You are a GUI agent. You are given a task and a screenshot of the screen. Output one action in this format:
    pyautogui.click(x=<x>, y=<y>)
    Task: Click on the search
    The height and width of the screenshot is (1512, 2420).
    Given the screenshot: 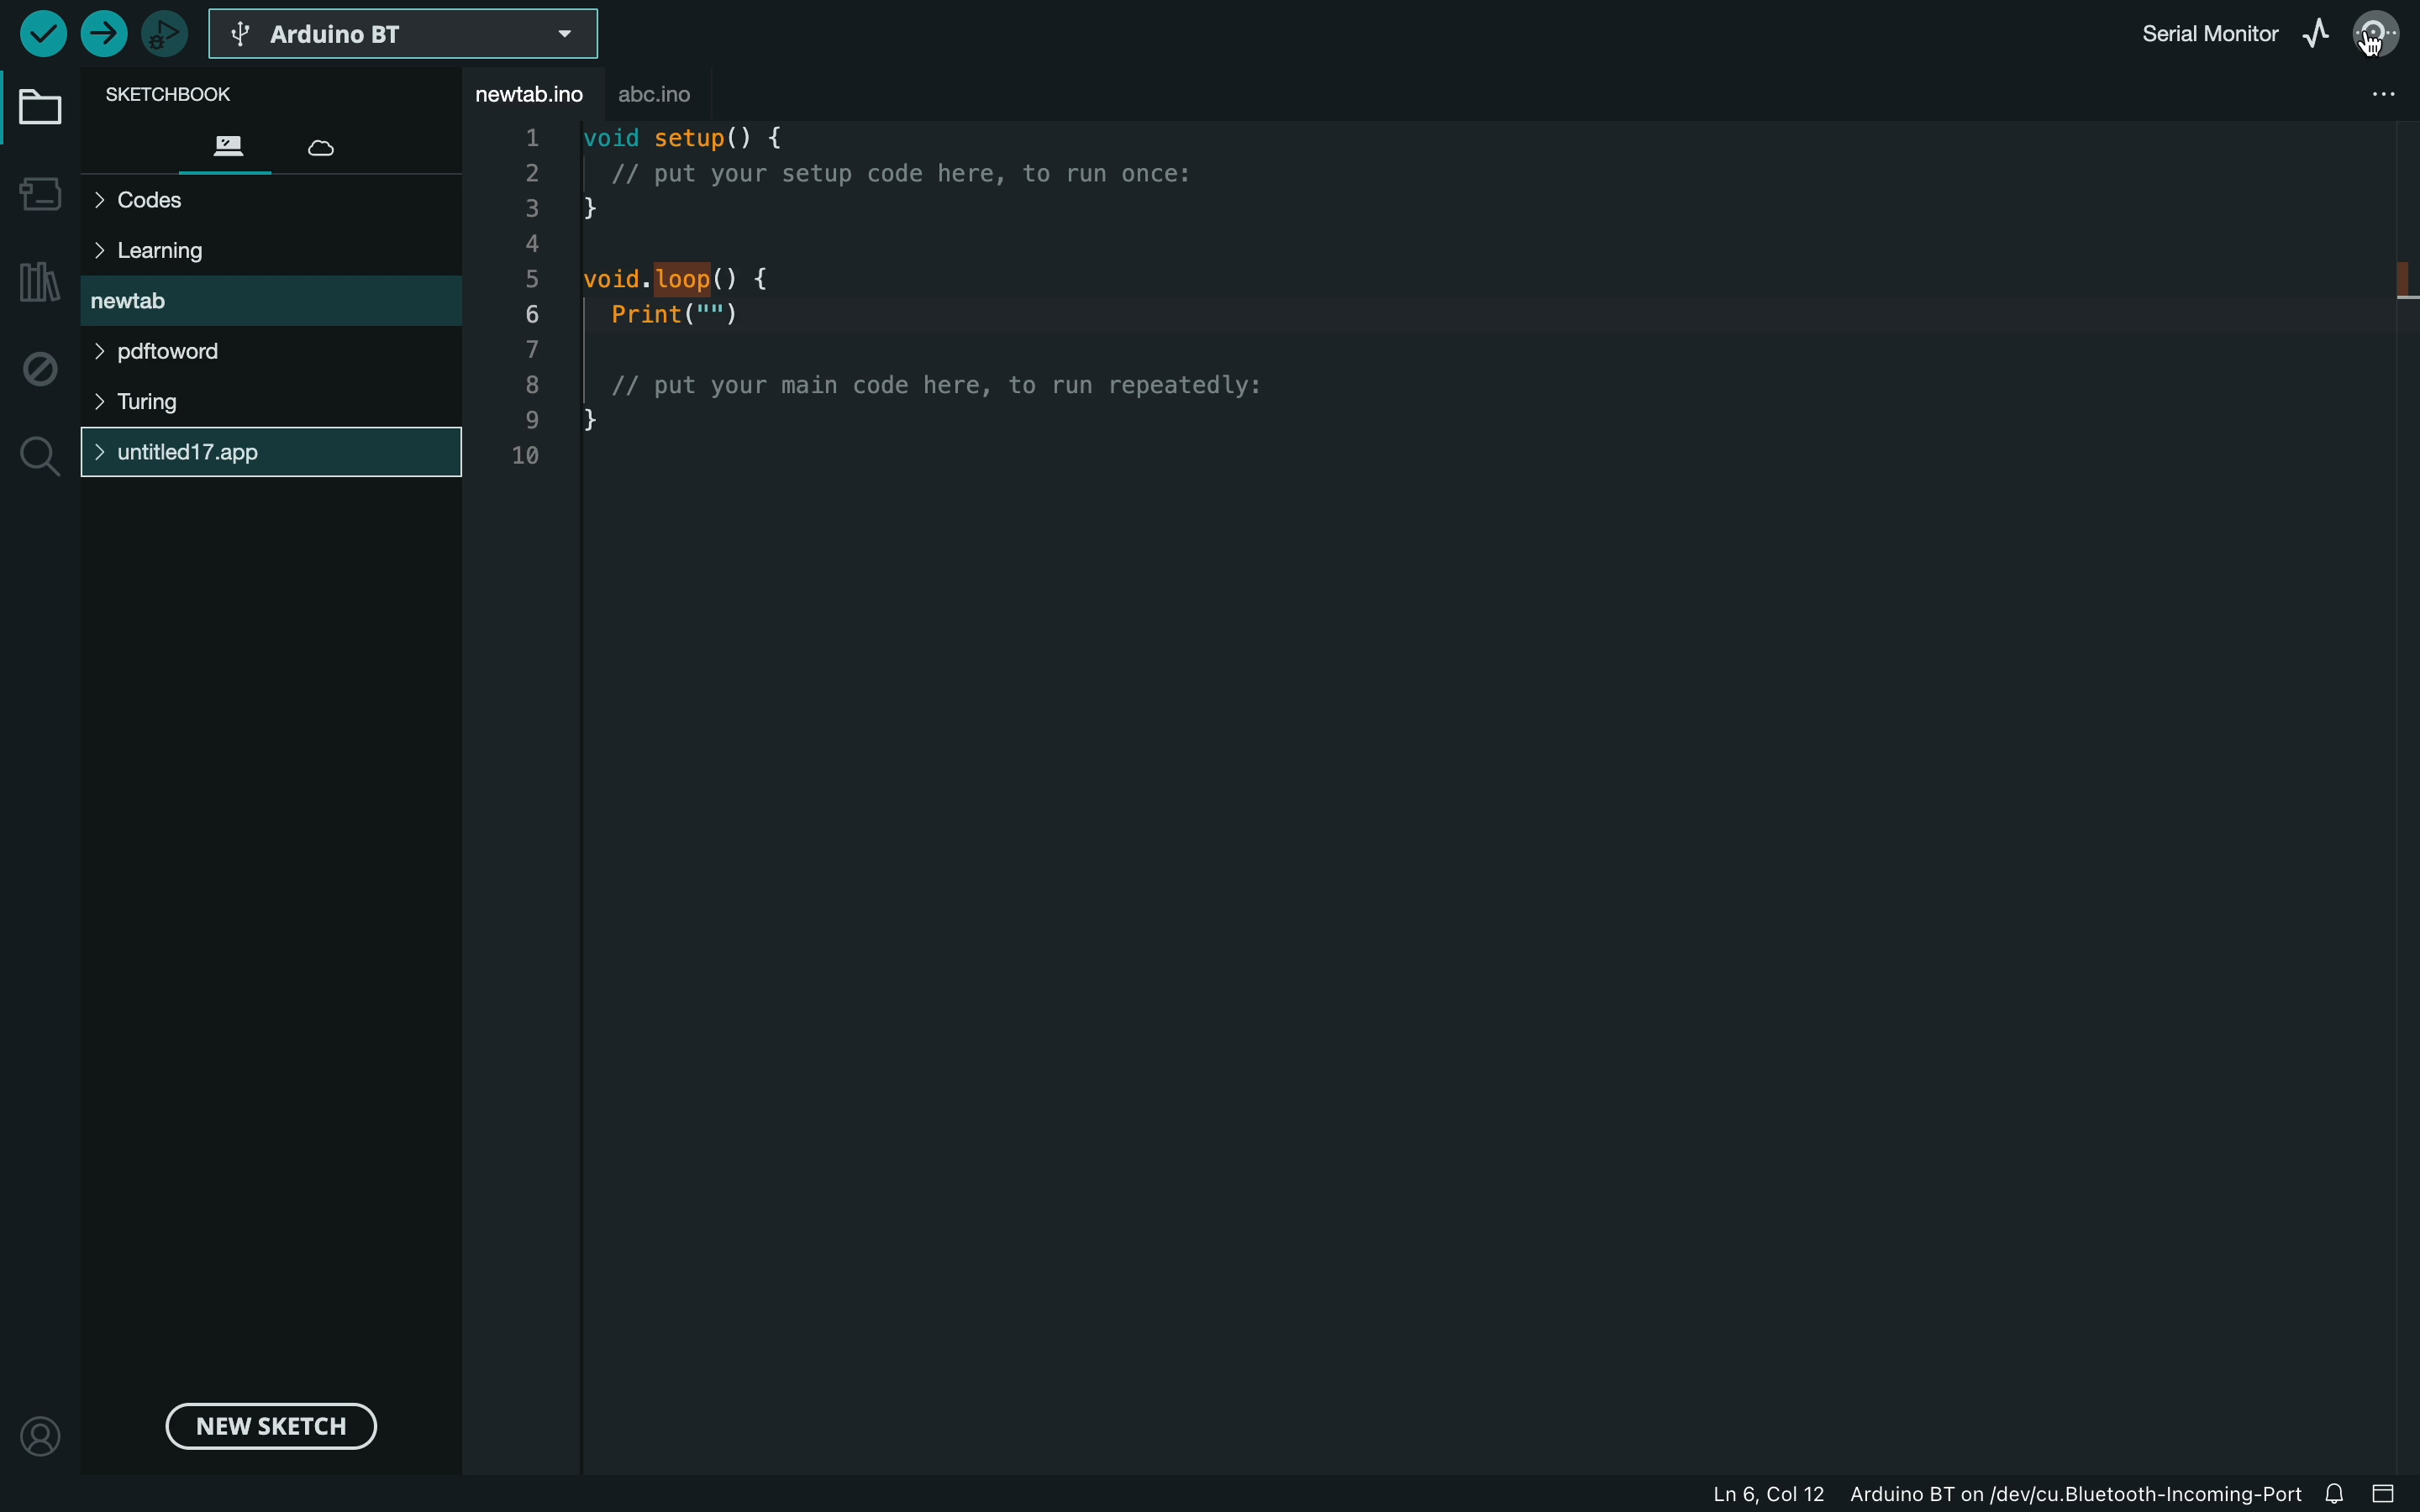 What is the action you would take?
    pyautogui.click(x=40, y=454)
    